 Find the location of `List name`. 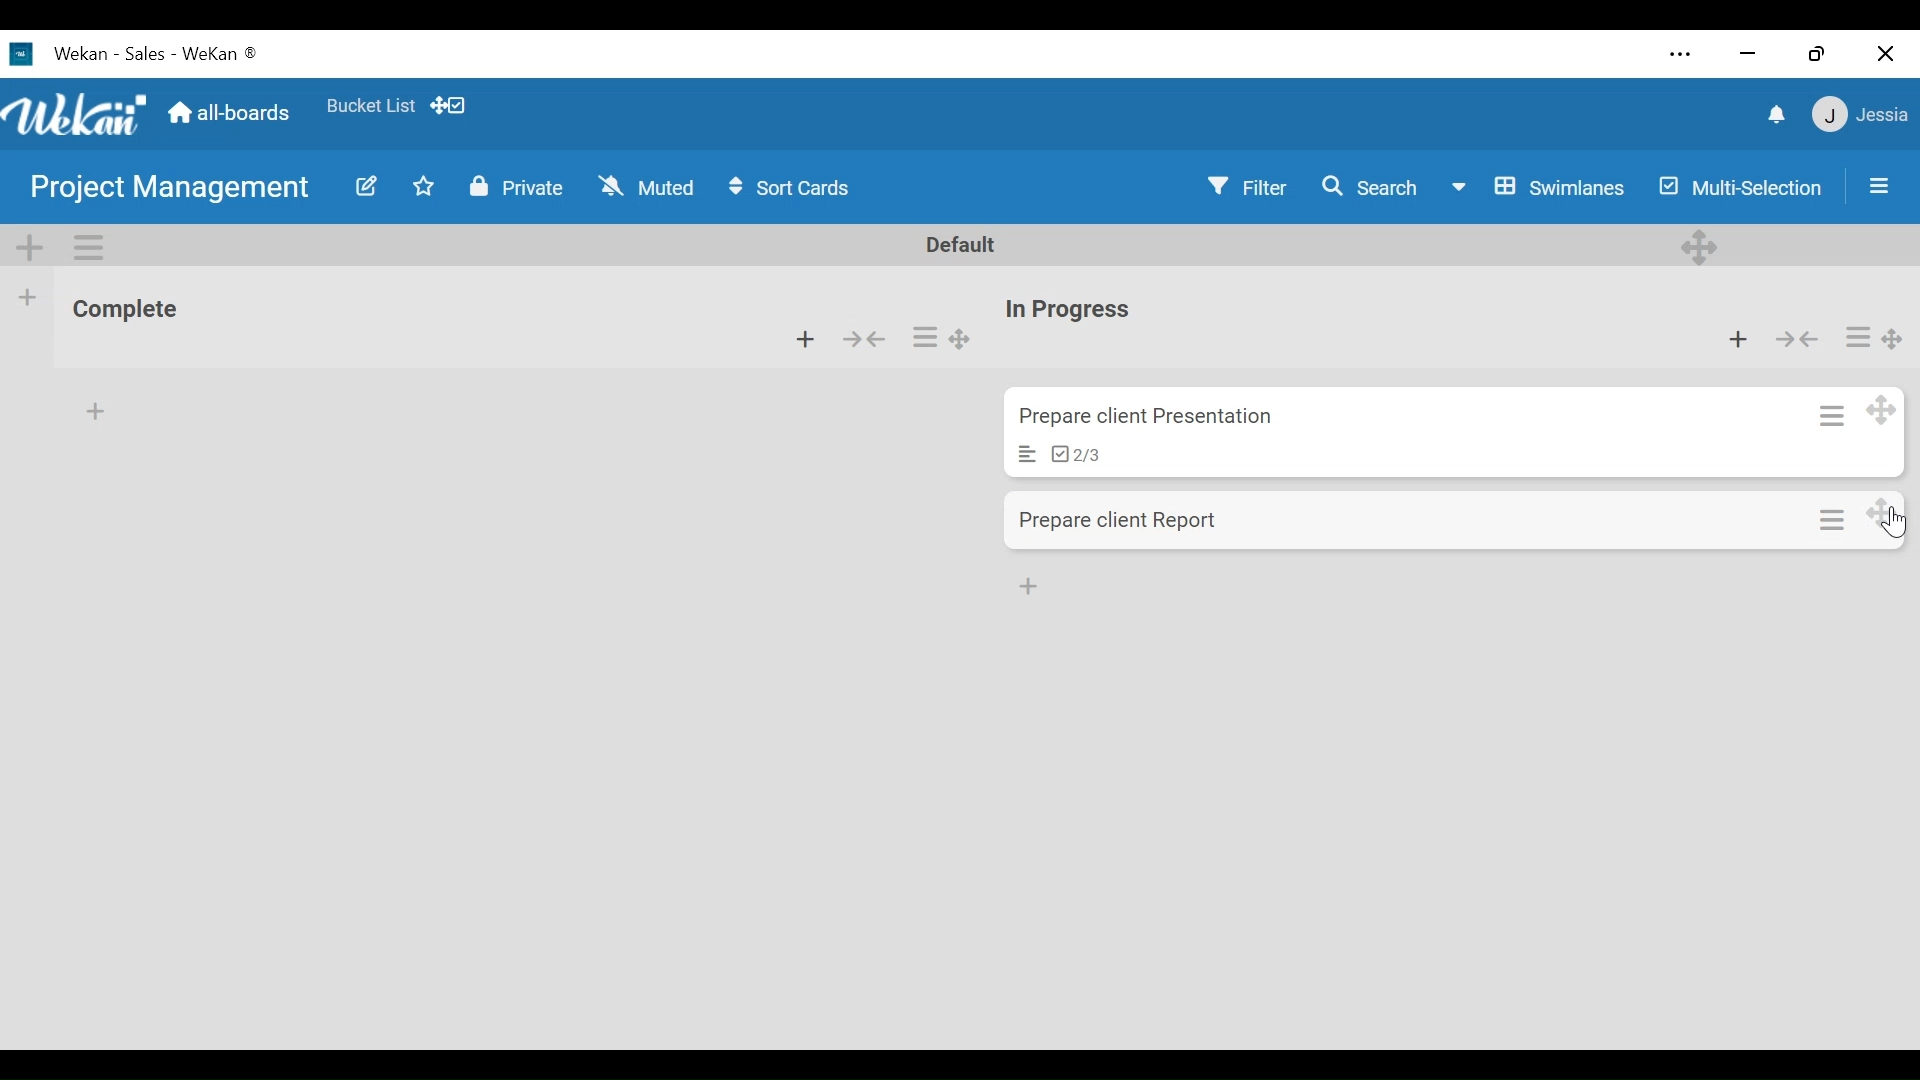

List name is located at coordinates (124, 312).